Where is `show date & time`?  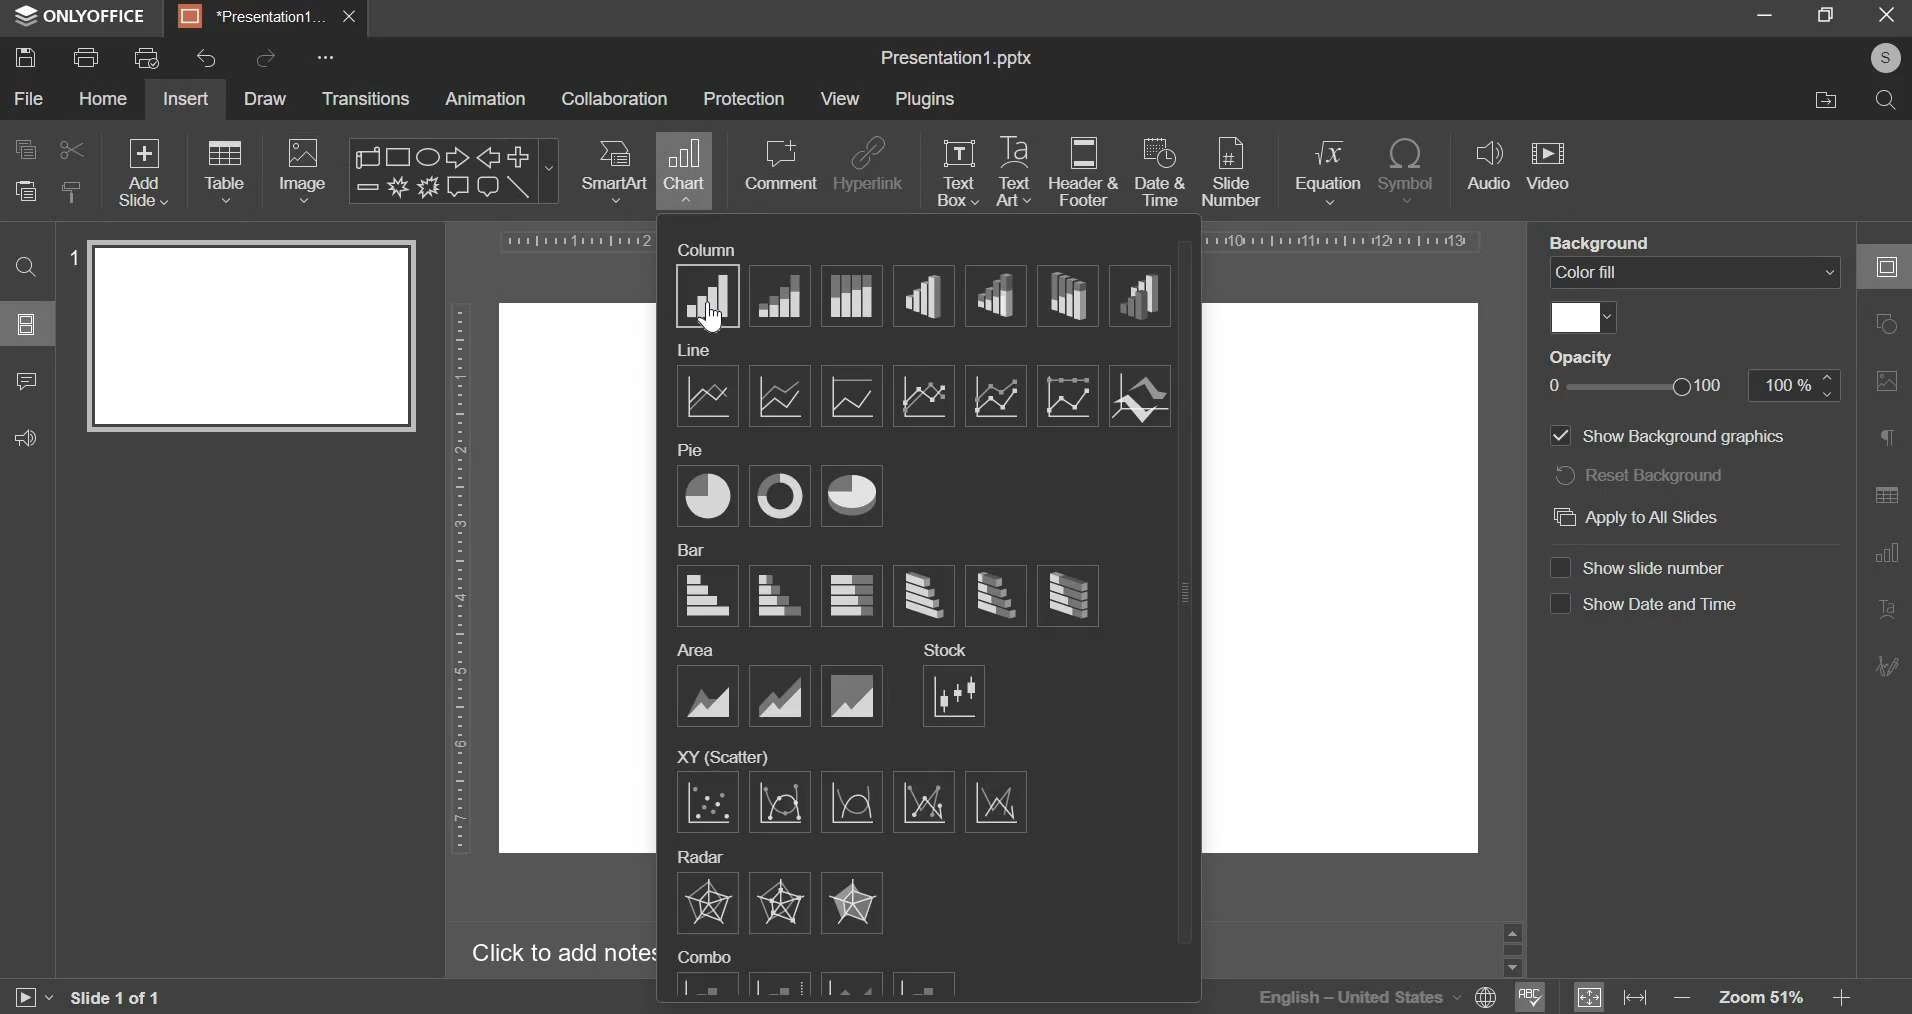 show date & time is located at coordinates (1659, 602).